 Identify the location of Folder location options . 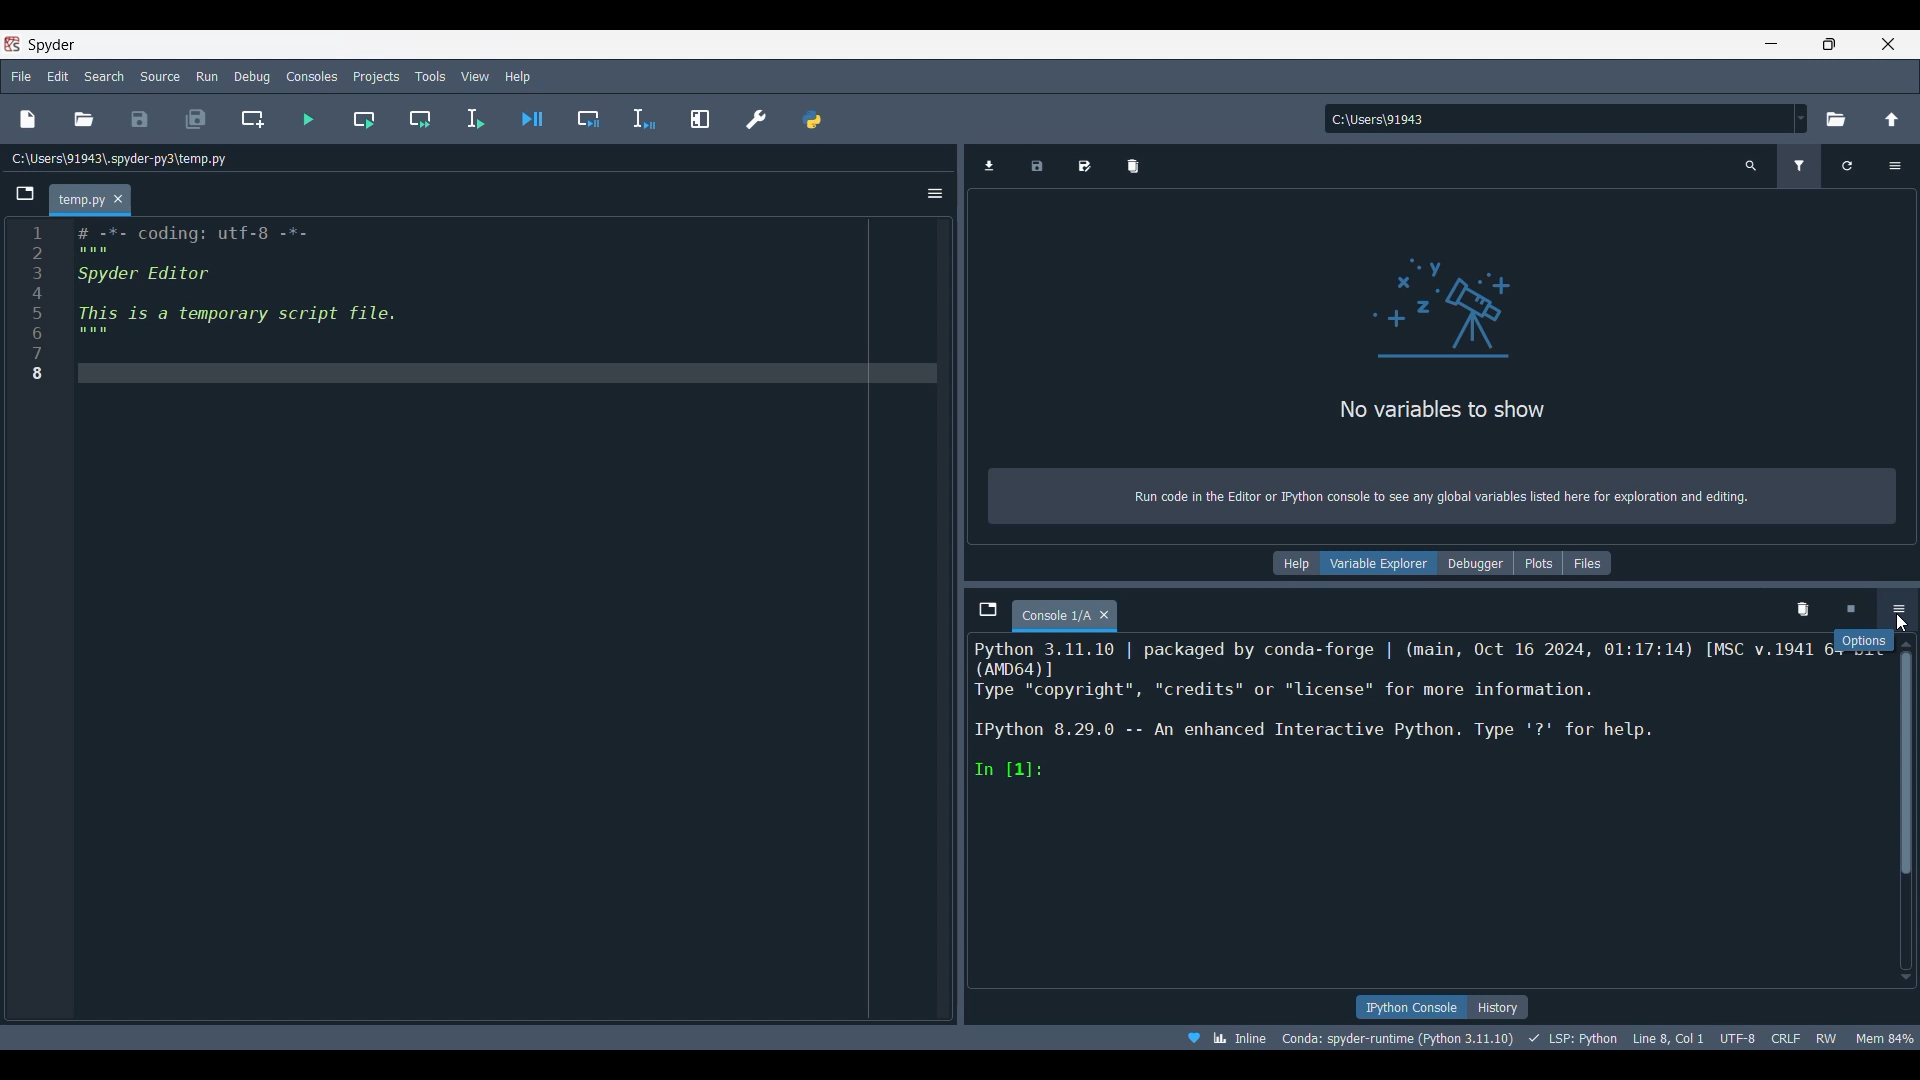
(1801, 118).